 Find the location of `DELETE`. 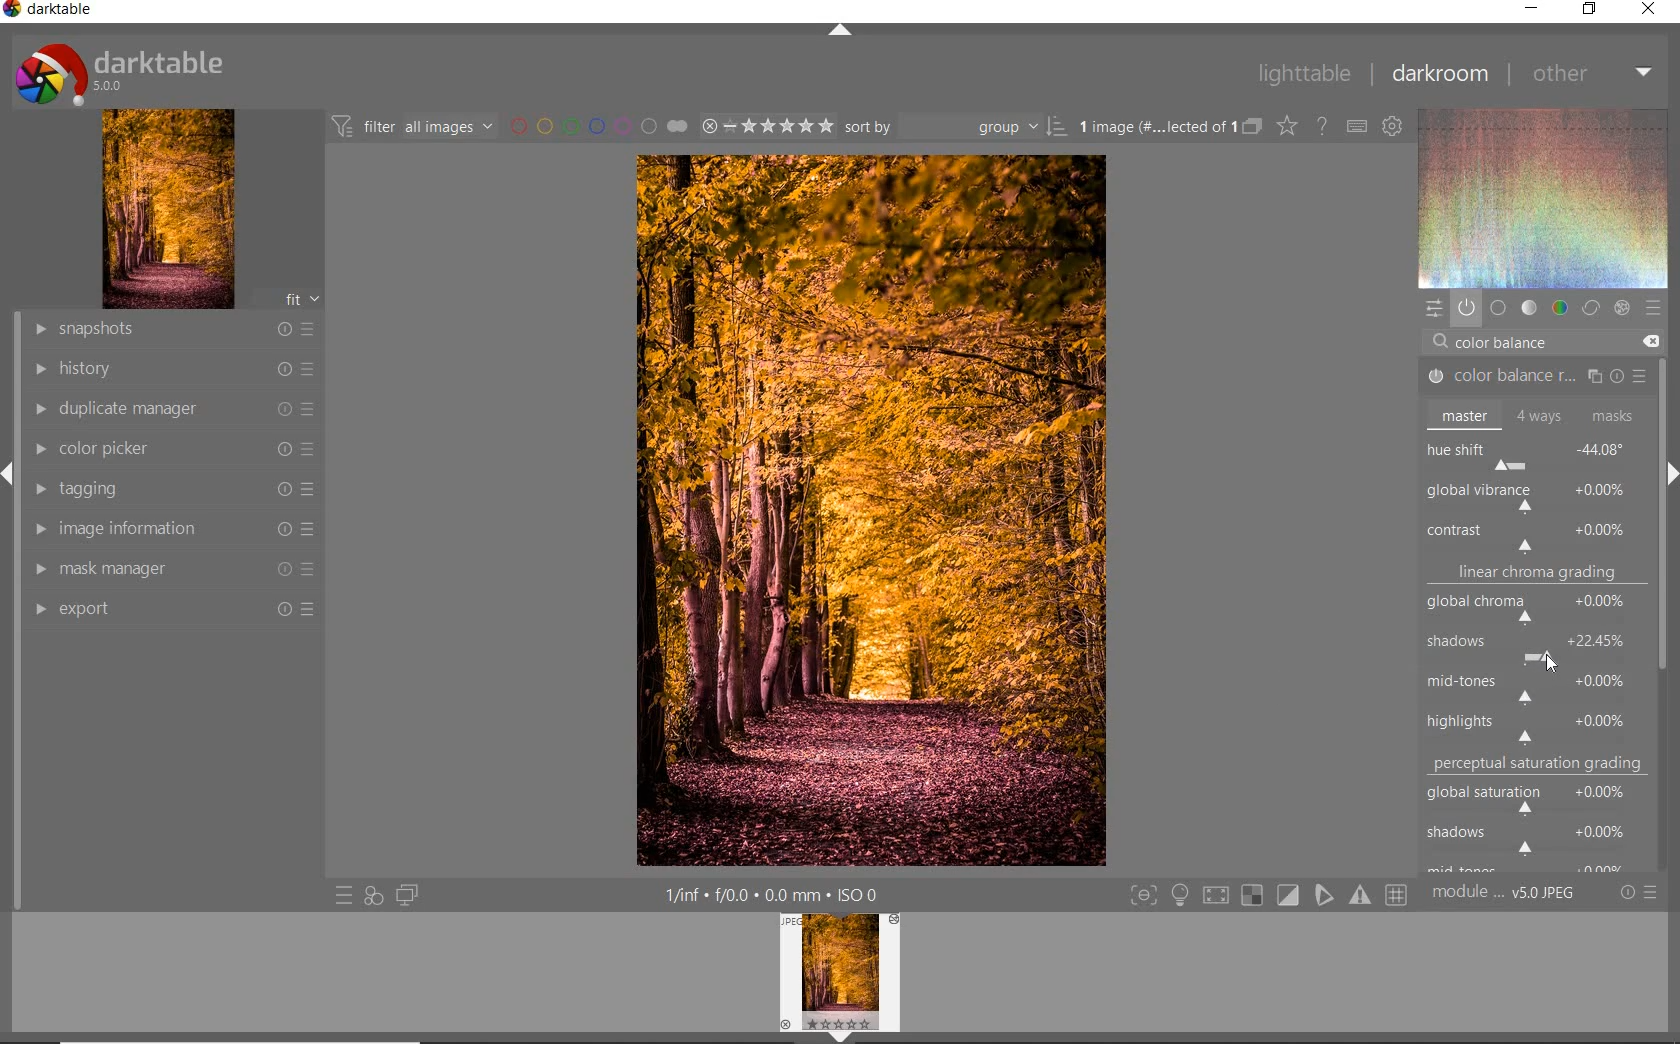

DELETE is located at coordinates (1650, 341).